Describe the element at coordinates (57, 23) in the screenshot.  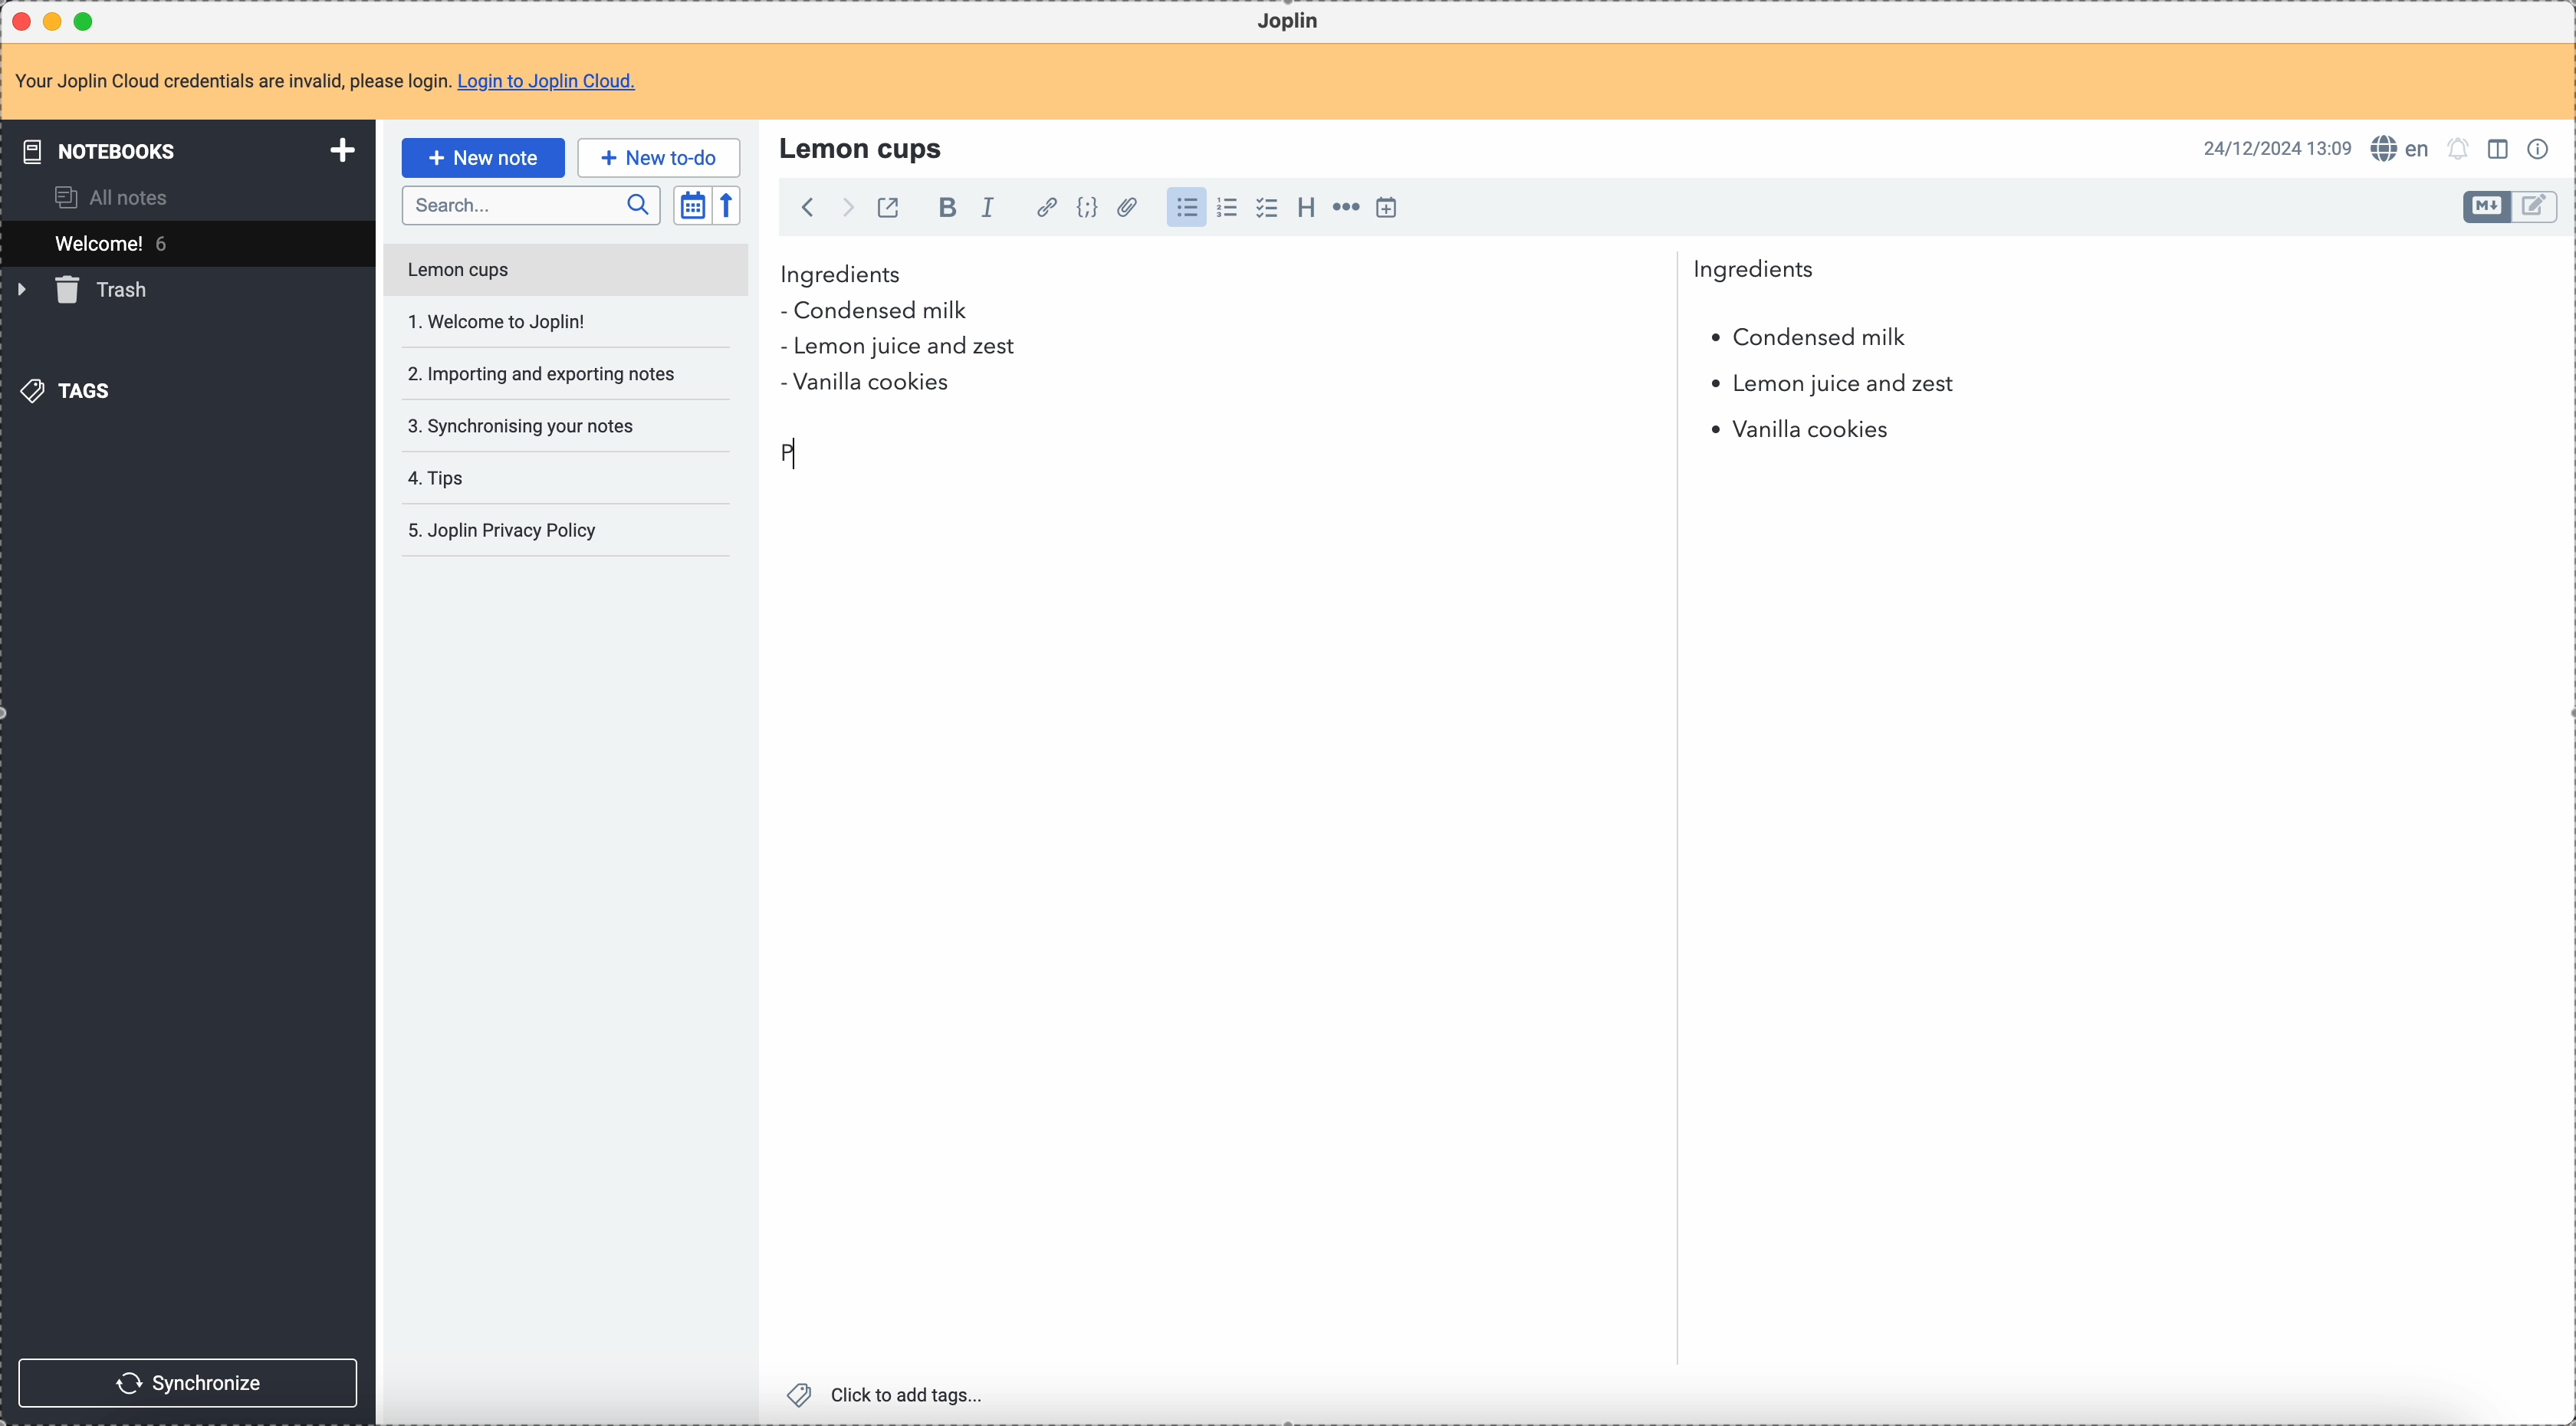
I see `minimize` at that location.